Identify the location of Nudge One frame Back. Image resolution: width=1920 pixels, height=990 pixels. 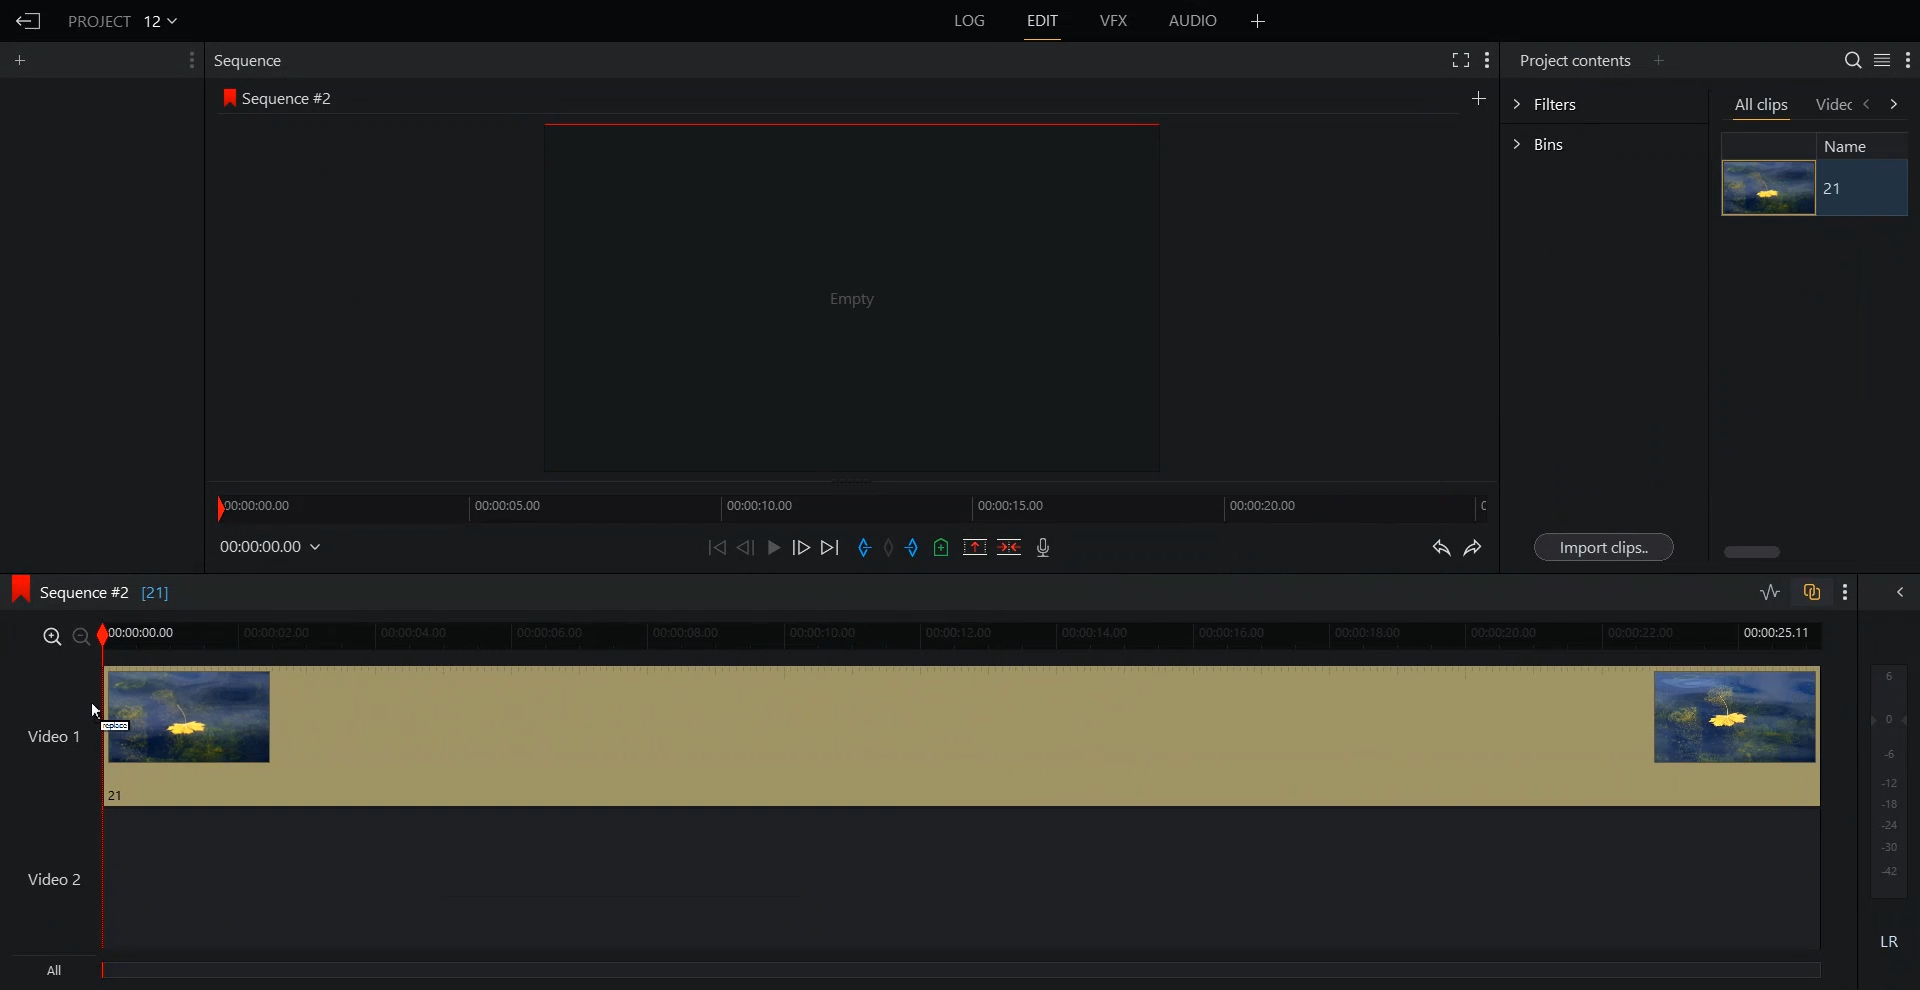
(746, 547).